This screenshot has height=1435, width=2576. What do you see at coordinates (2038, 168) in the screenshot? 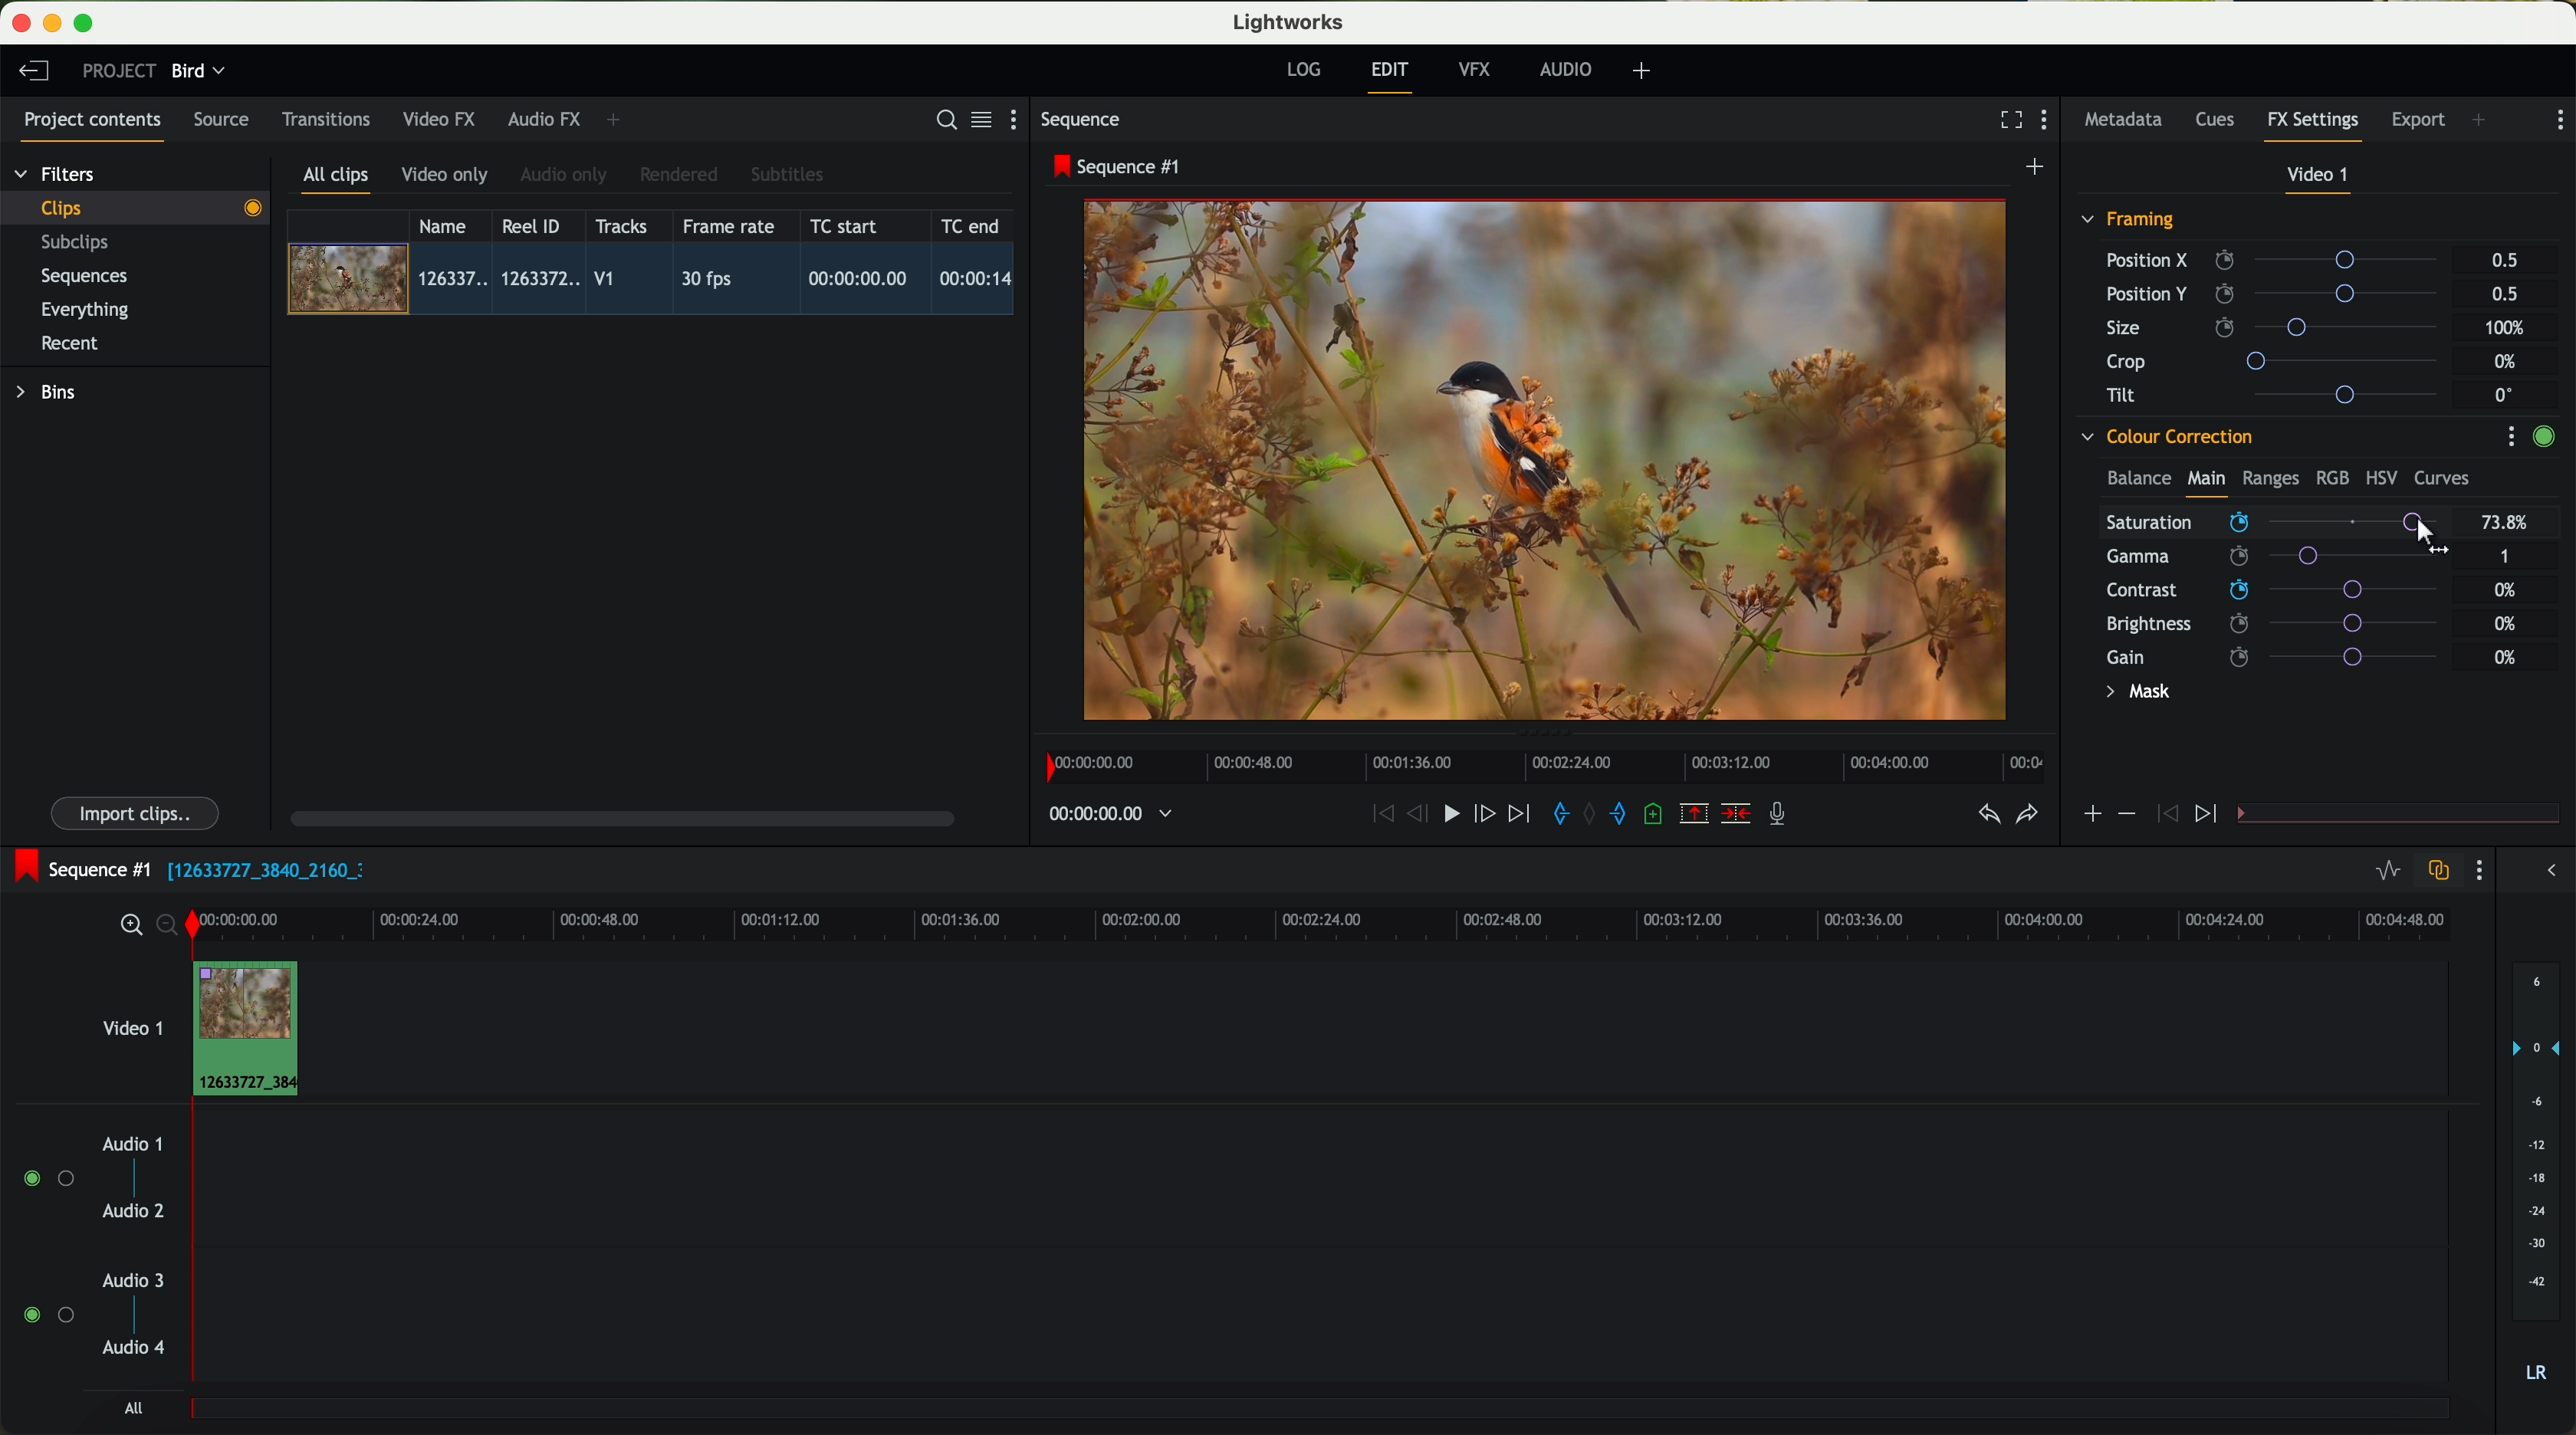
I see `create a new sequence` at bounding box center [2038, 168].